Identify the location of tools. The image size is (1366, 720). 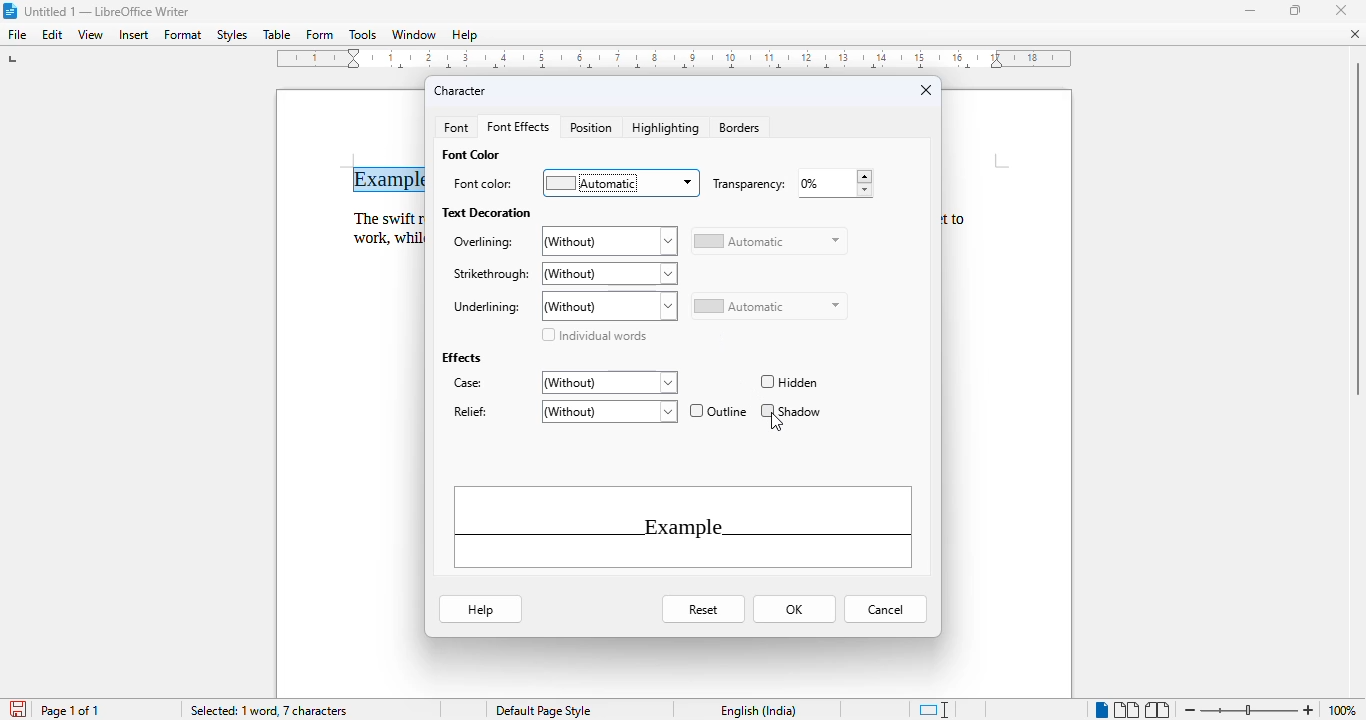
(363, 34).